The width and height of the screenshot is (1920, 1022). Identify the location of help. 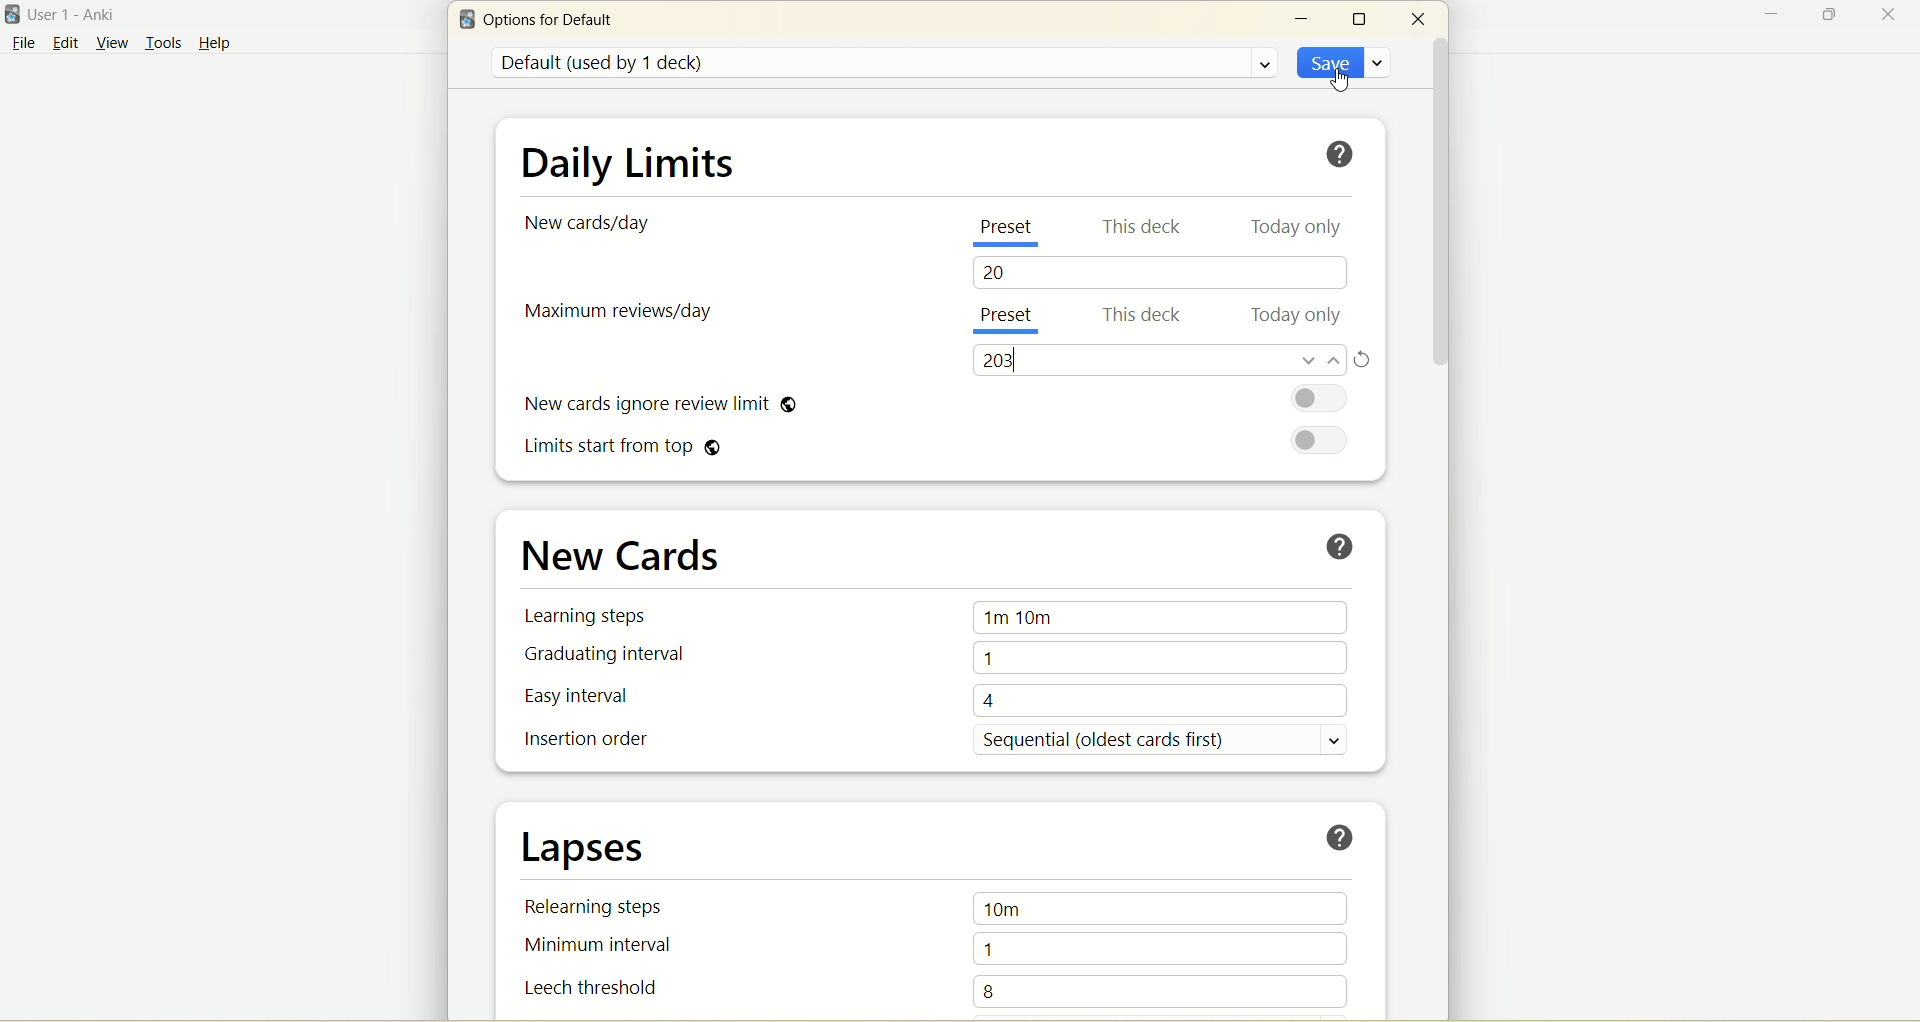
(1341, 542).